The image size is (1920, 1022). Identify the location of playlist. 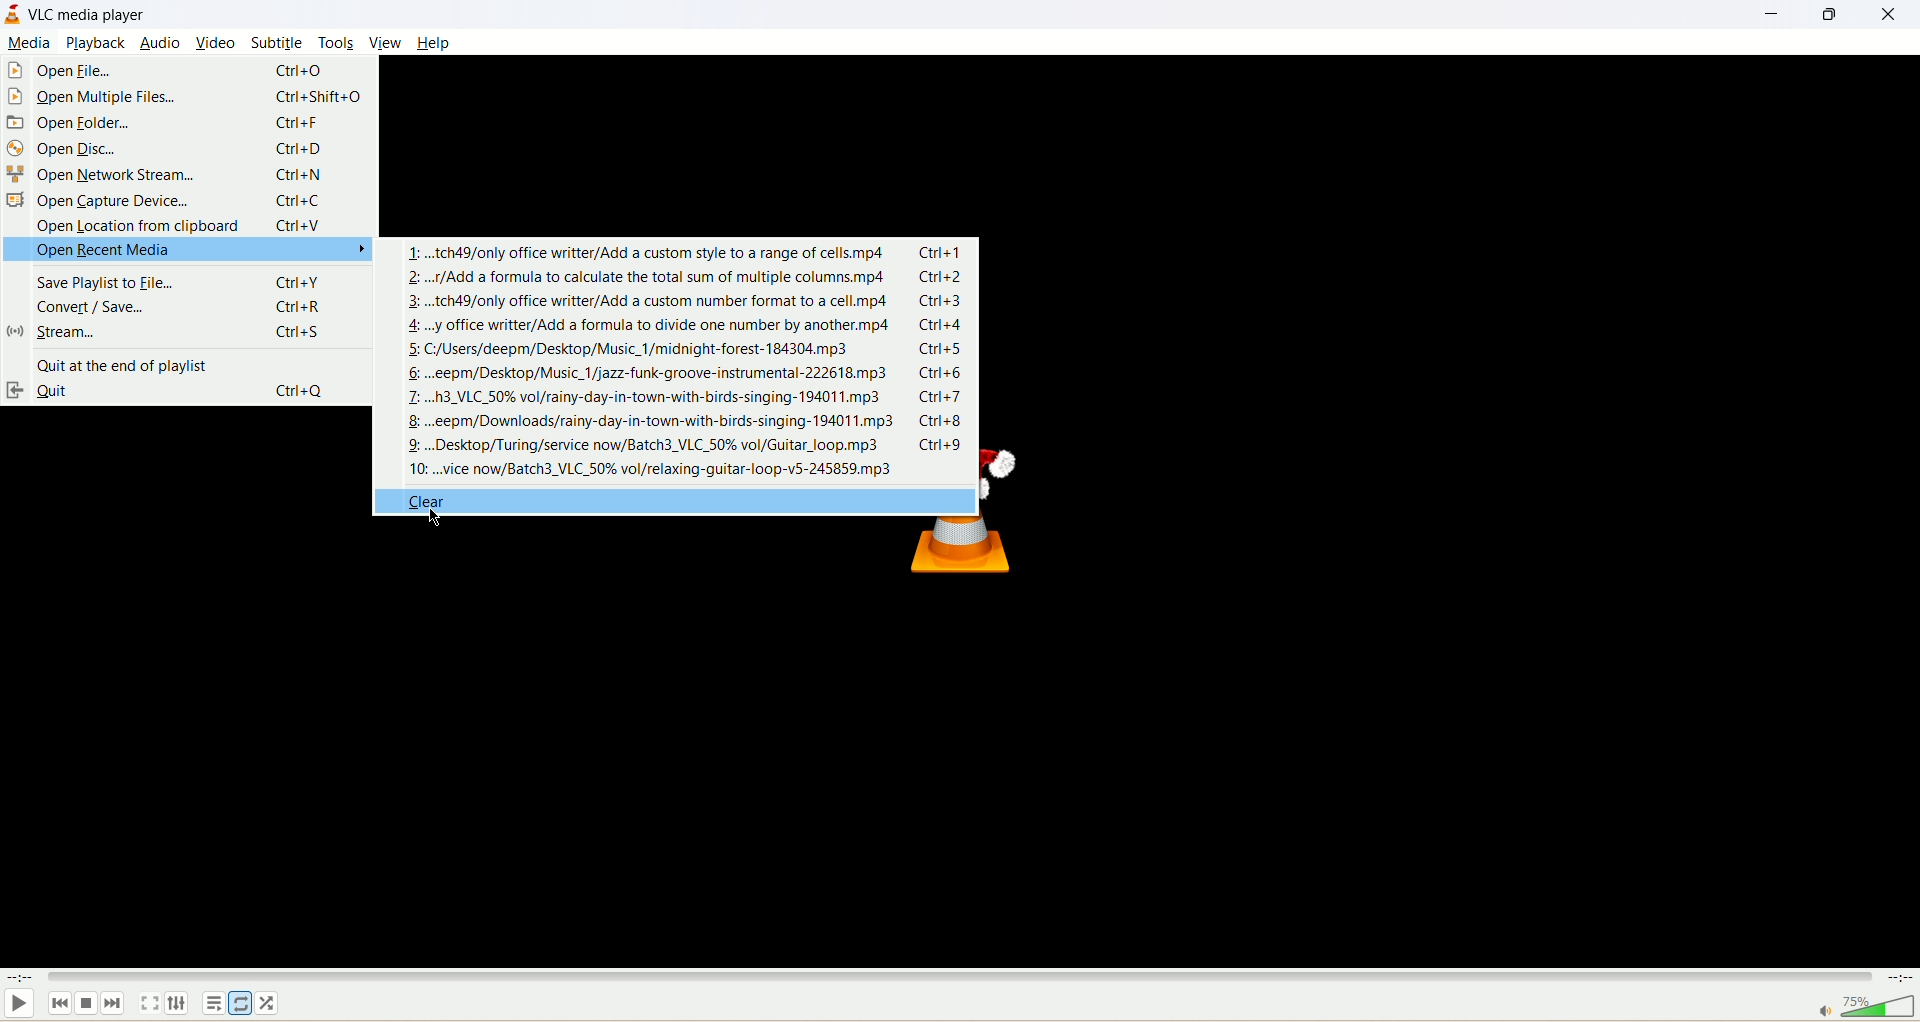
(214, 1005).